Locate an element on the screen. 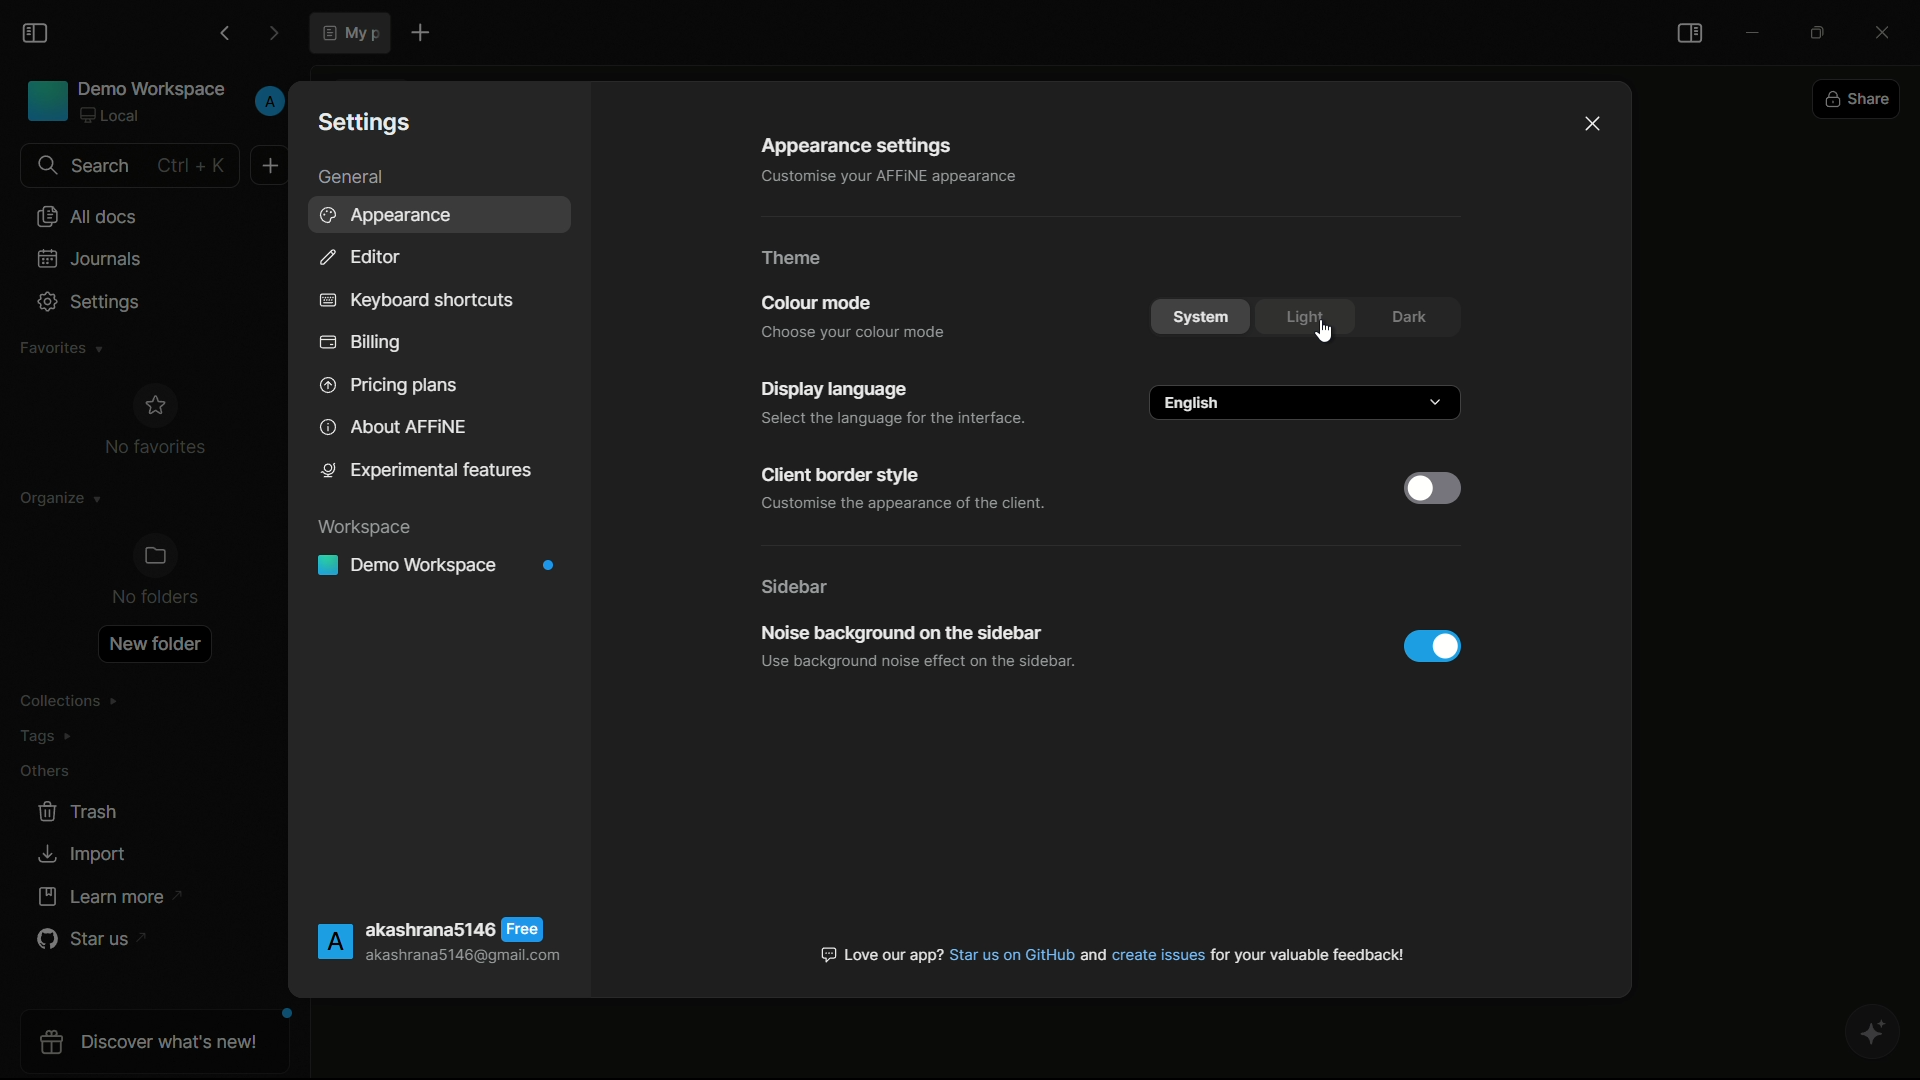  close app is located at coordinates (1890, 29).